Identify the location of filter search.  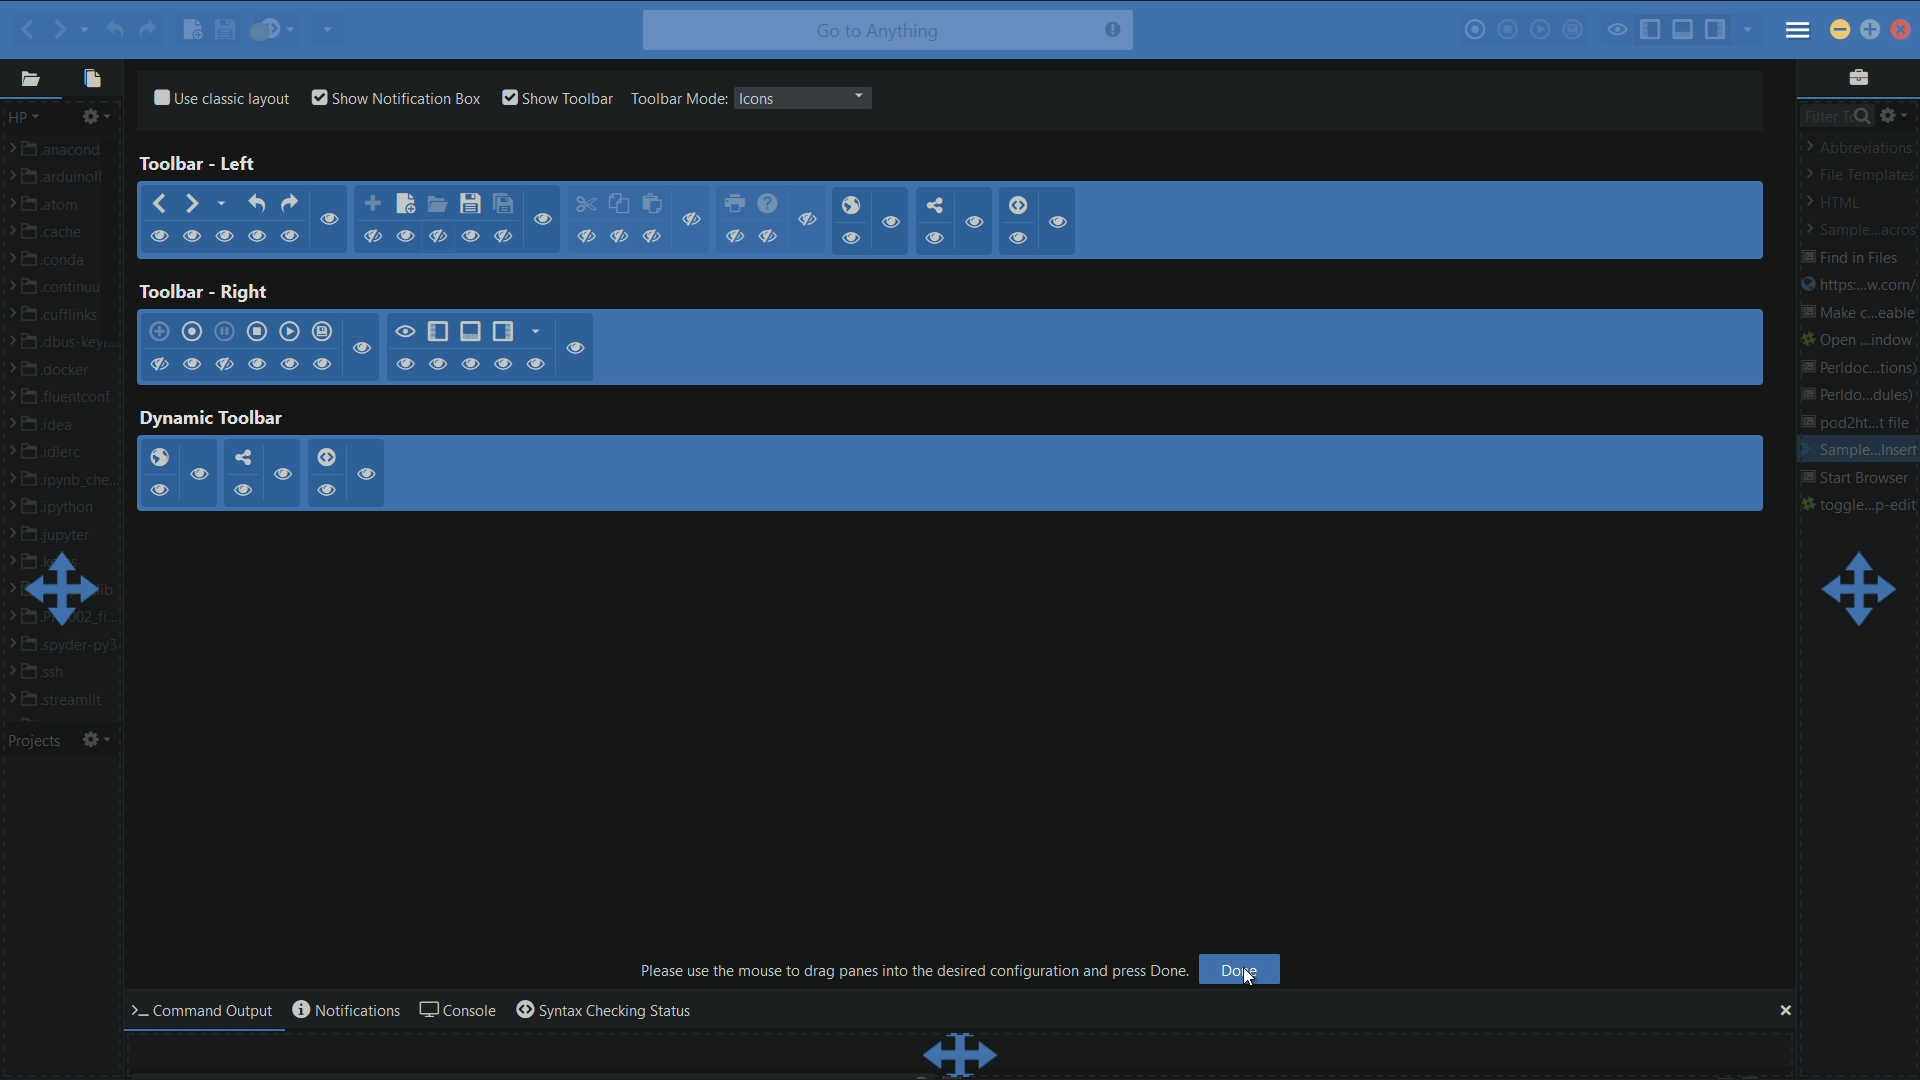
(1835, 114).